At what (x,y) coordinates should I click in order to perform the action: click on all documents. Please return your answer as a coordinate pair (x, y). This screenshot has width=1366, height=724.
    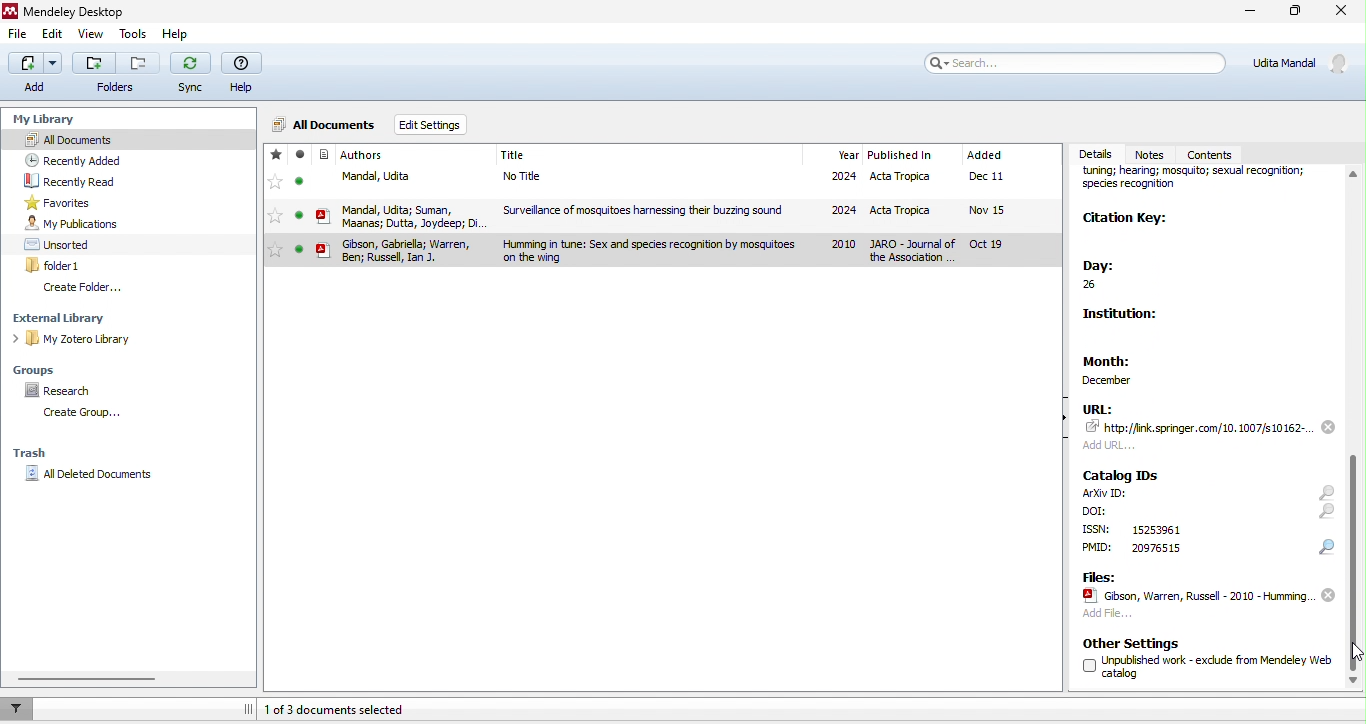
    Looking at the image, I should click on (325, 122).